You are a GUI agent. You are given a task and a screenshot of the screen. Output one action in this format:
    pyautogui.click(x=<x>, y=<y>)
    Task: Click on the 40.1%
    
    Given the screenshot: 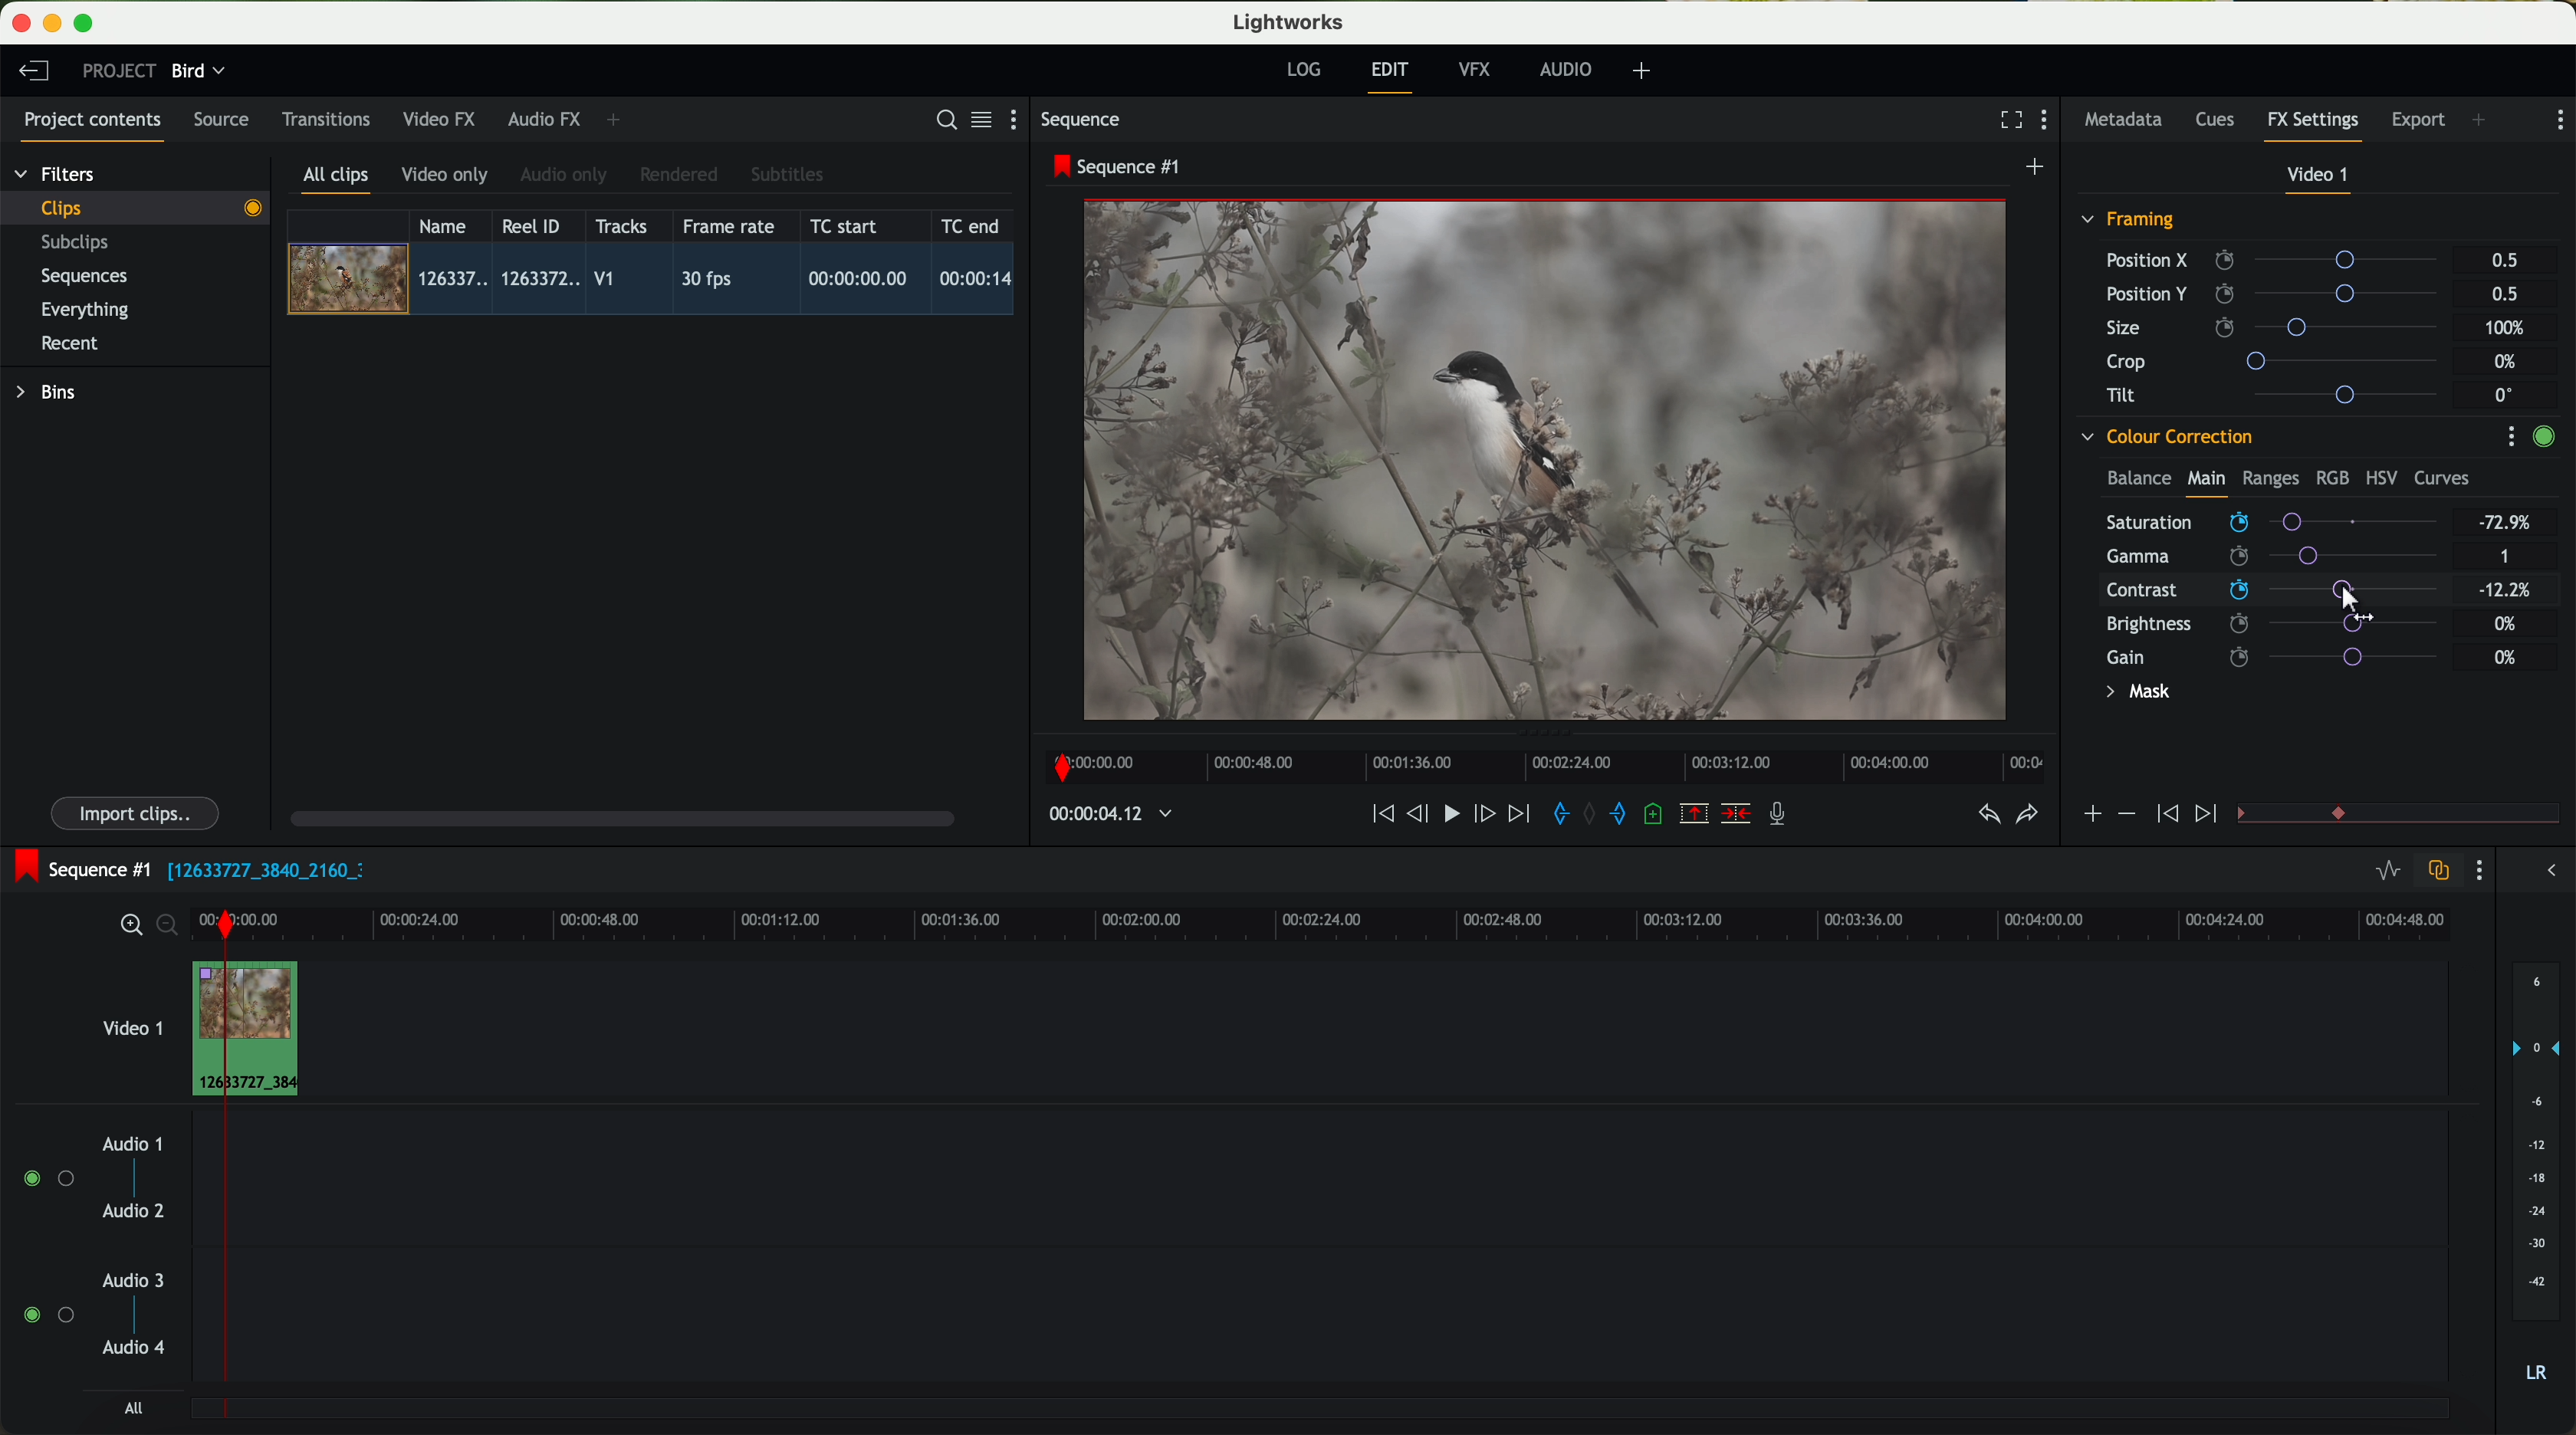 What is the action you would take?
    pyautogui.click(x=2510, y=590)
    